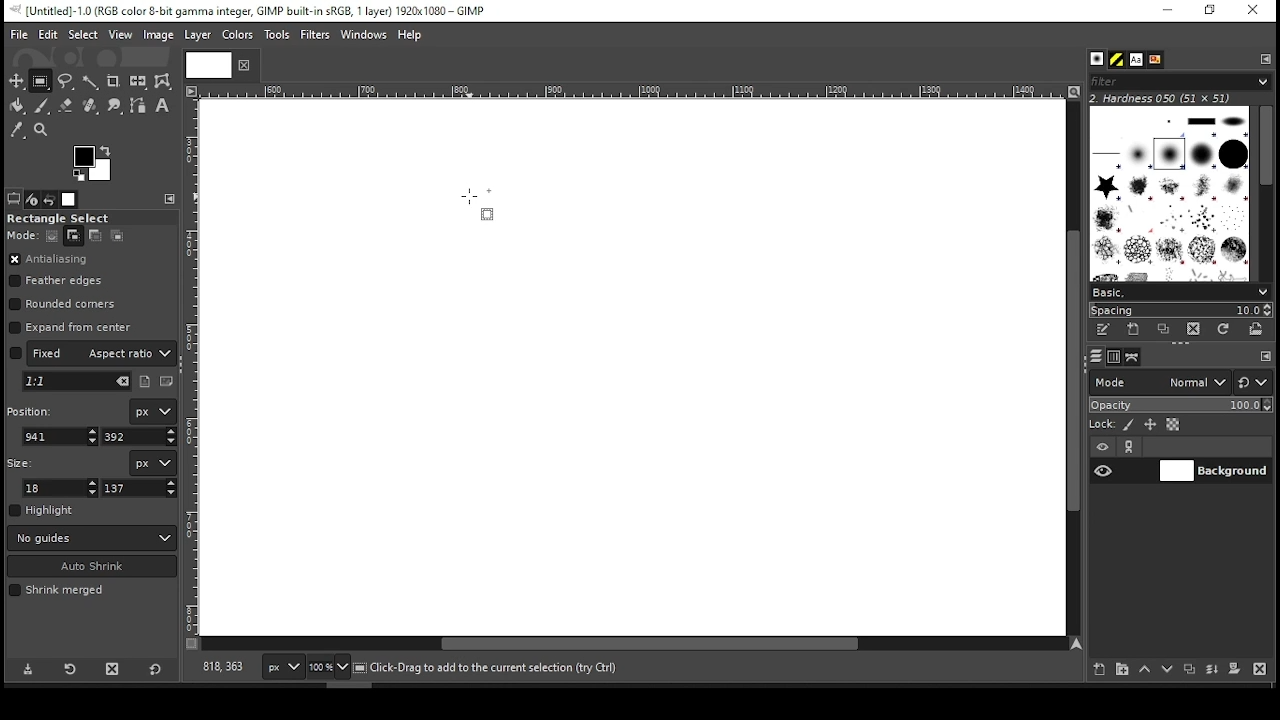 The width and height of the screenshot is (1280, 720). I want to click on select brush preset, so click(1182, 291).